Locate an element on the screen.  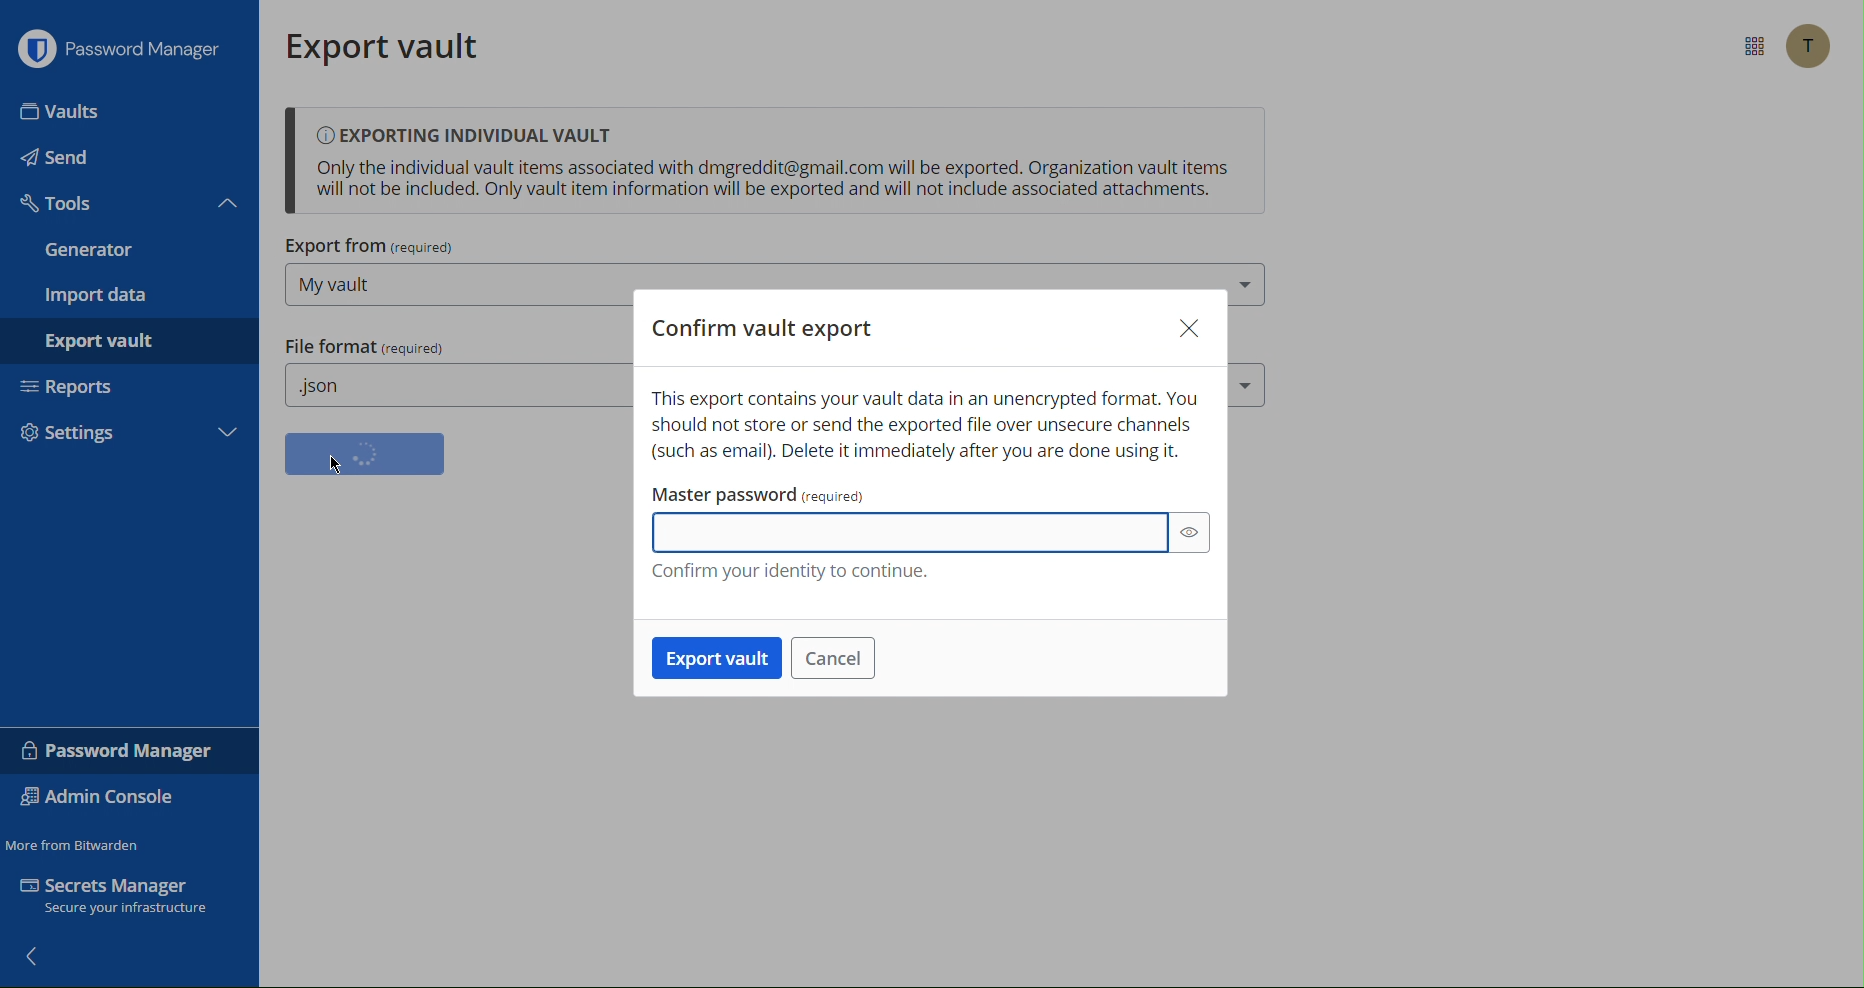
More Options is located at coordinates (1753, 47).